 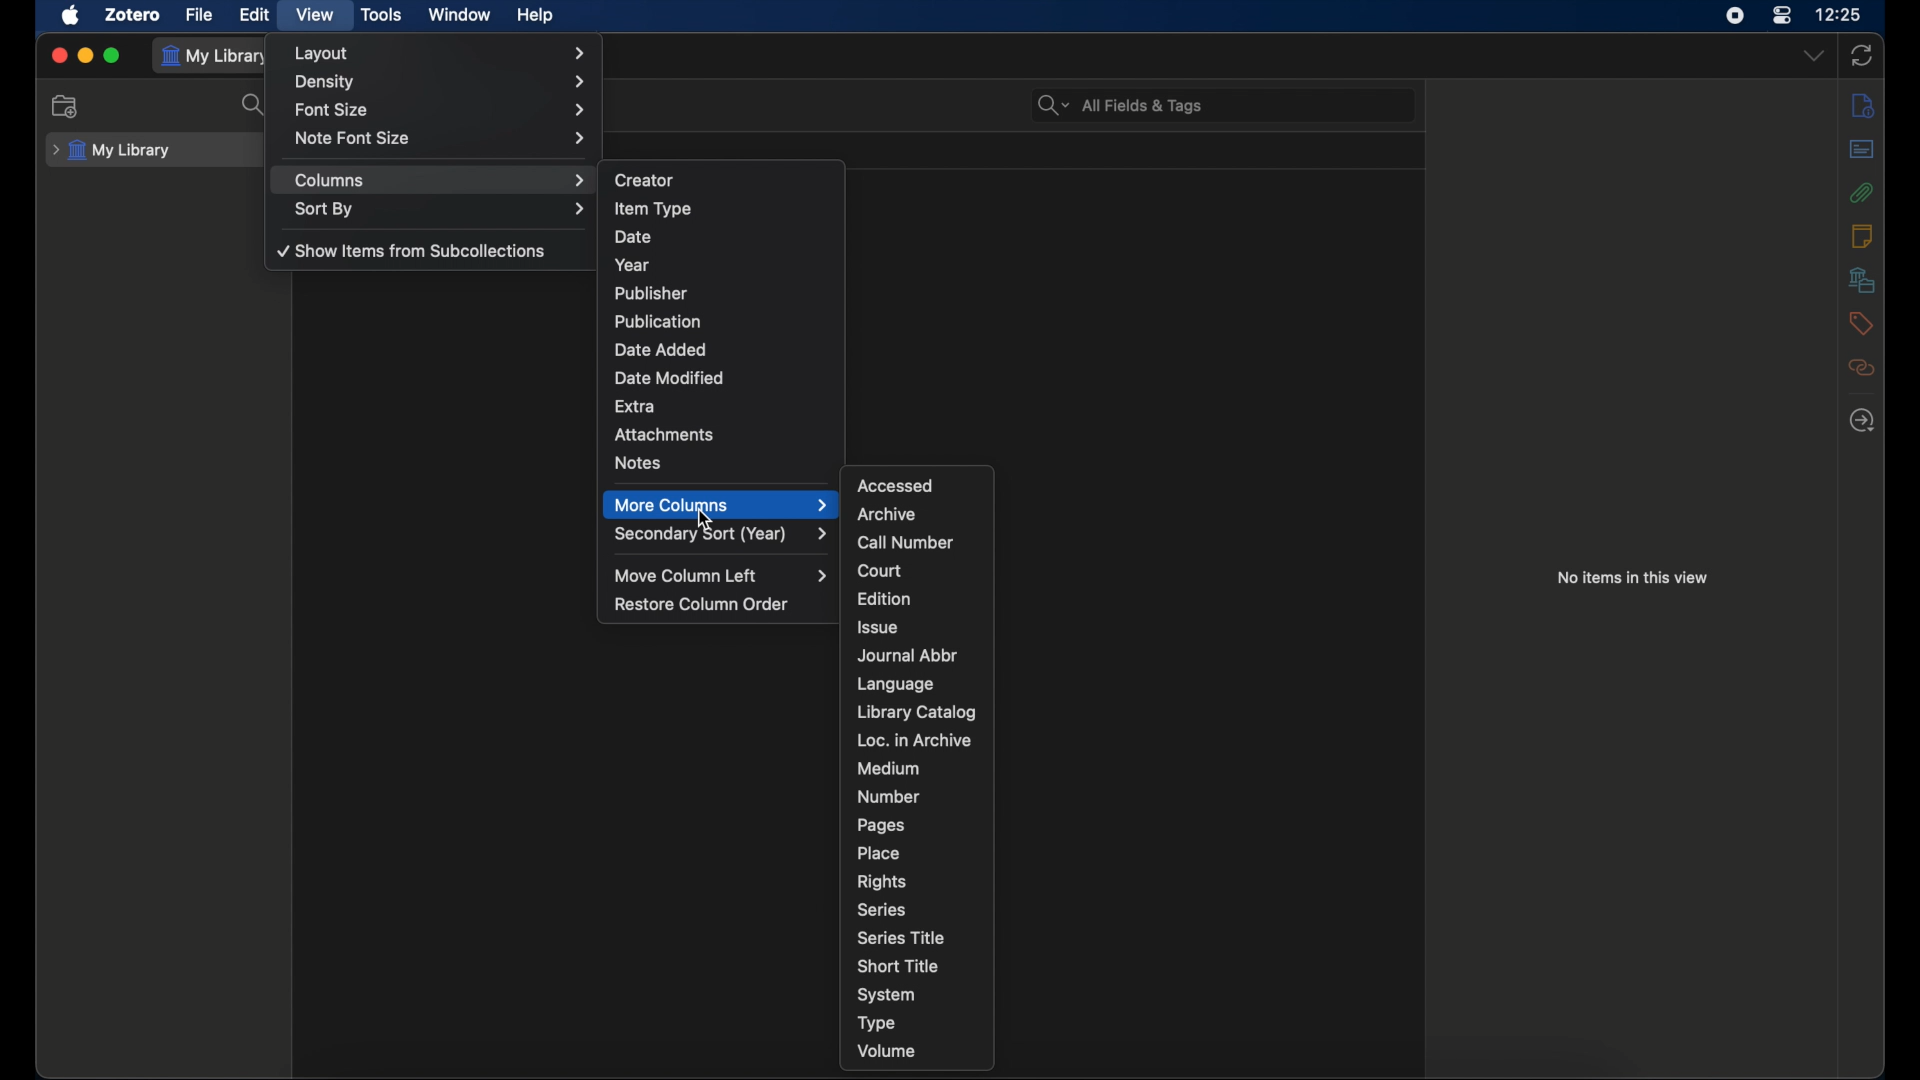 I want to click on font size, so click(x=440, y=111).